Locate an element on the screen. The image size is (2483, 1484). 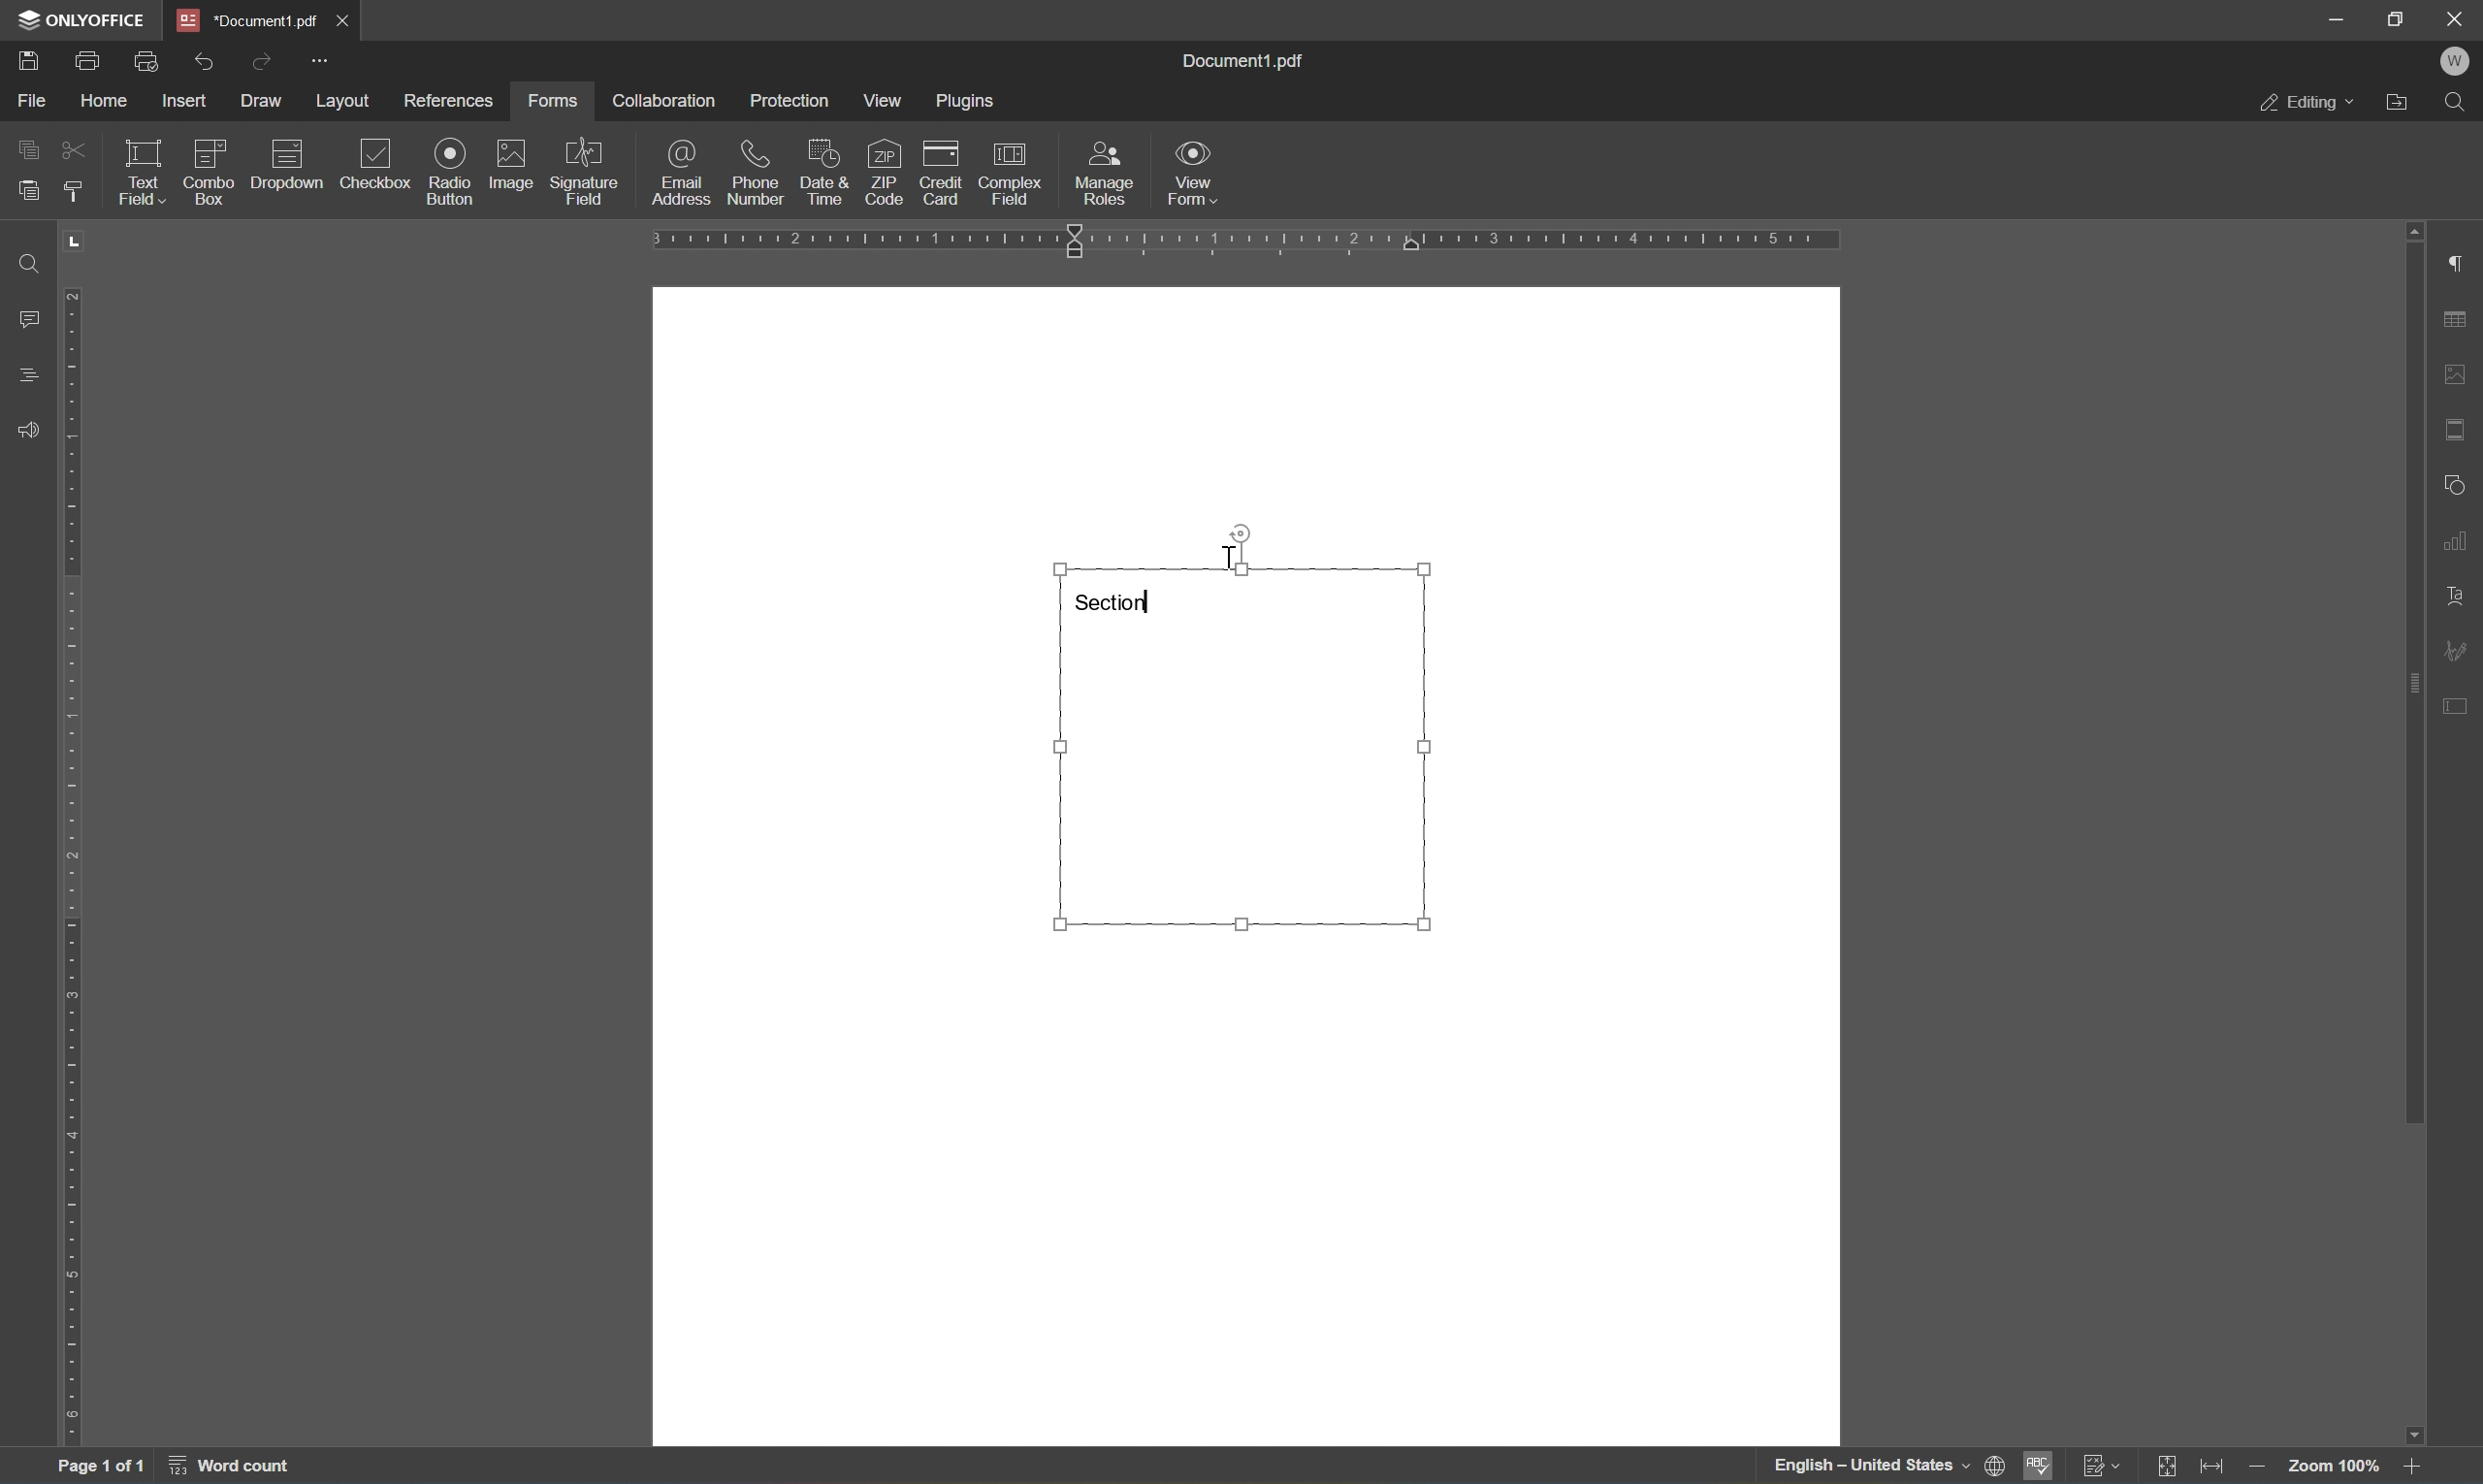
dropdown is located at coordinates (290, 165).